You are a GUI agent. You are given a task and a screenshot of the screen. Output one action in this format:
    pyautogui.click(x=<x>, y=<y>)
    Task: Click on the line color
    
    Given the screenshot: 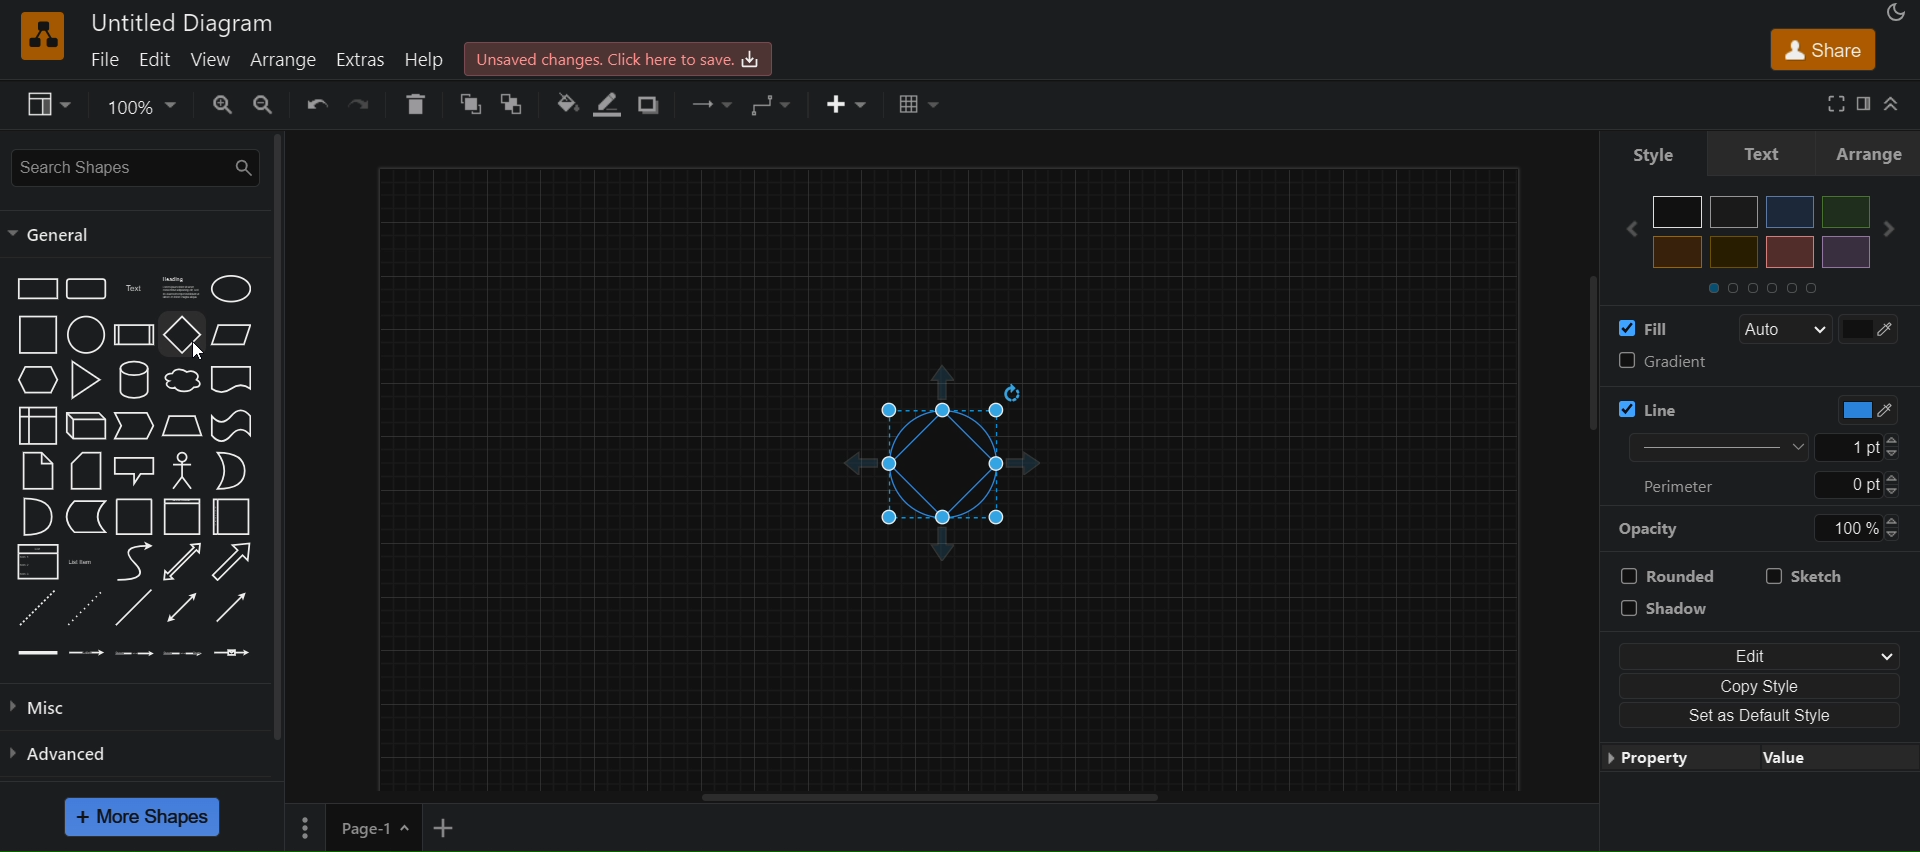 What is the action you would take?
    pyautogui.click(x=1693, y=404)
    